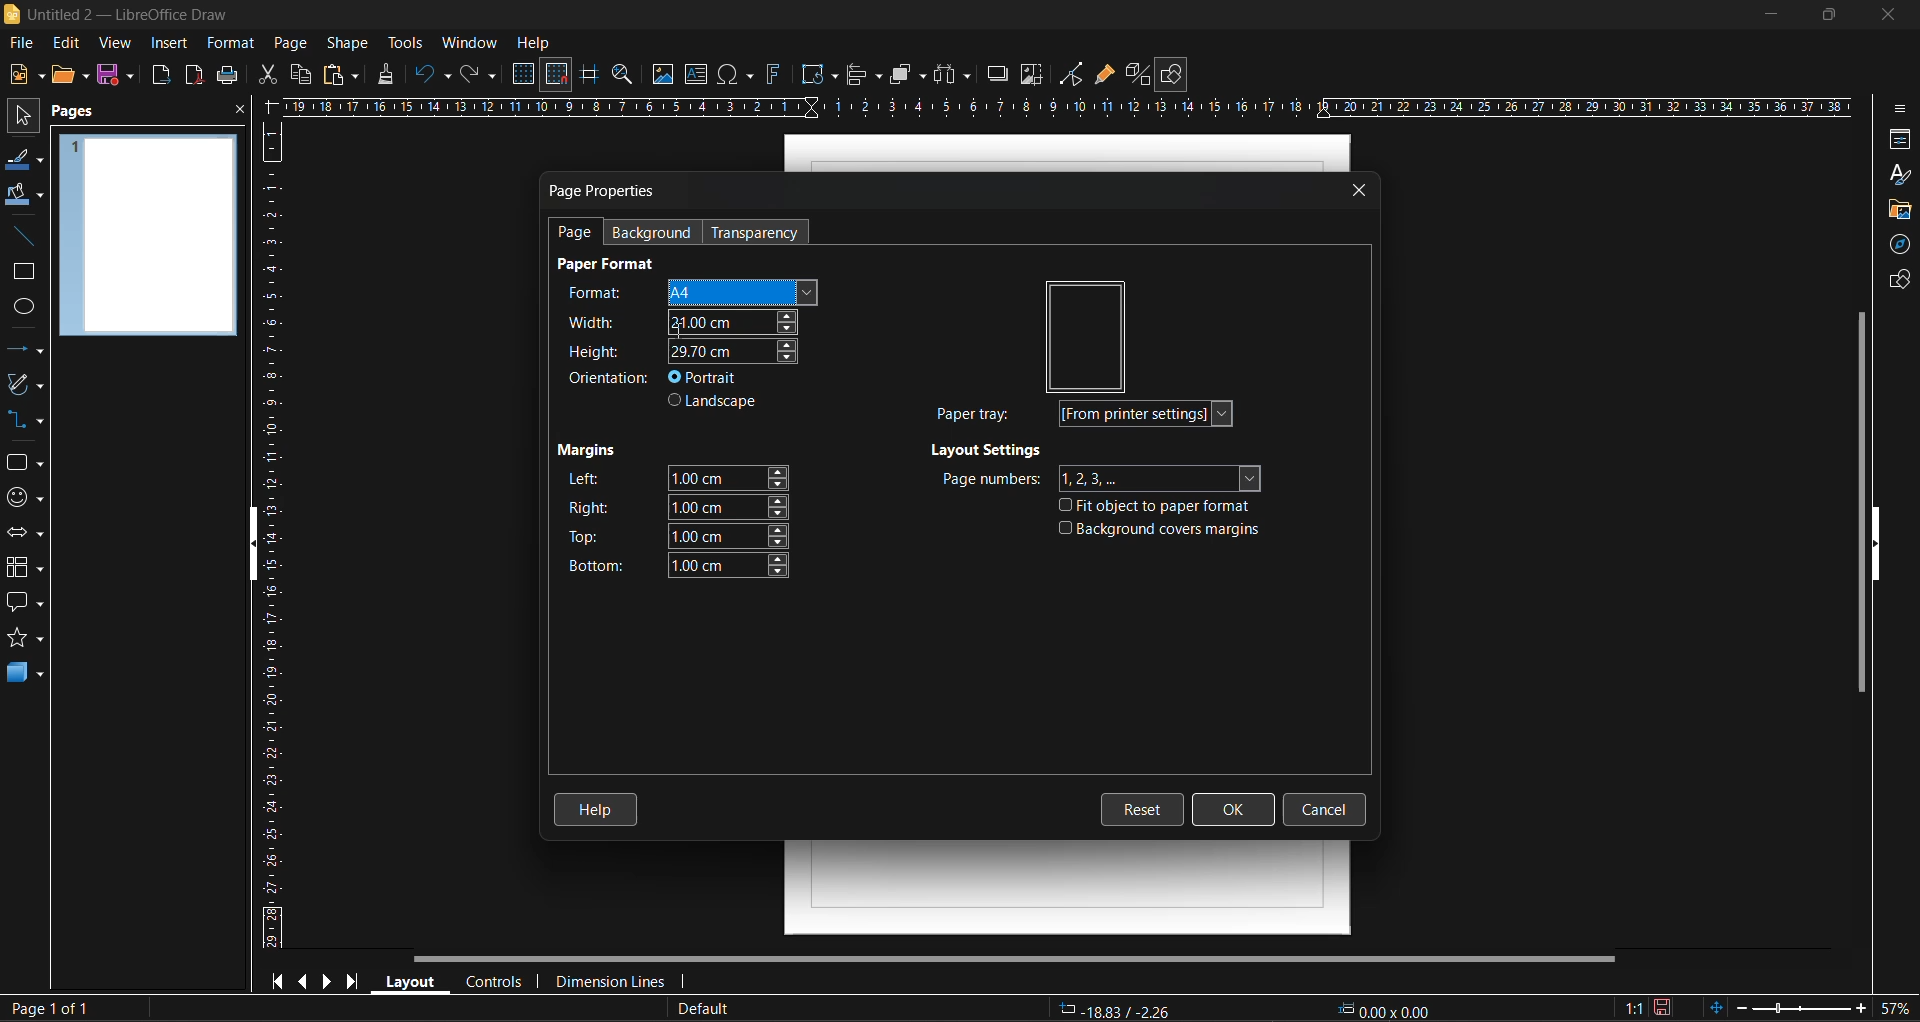 Image resolution: width=1920 pixels, height=1022 pixels. I want to click on align objects, so click(865, 77).